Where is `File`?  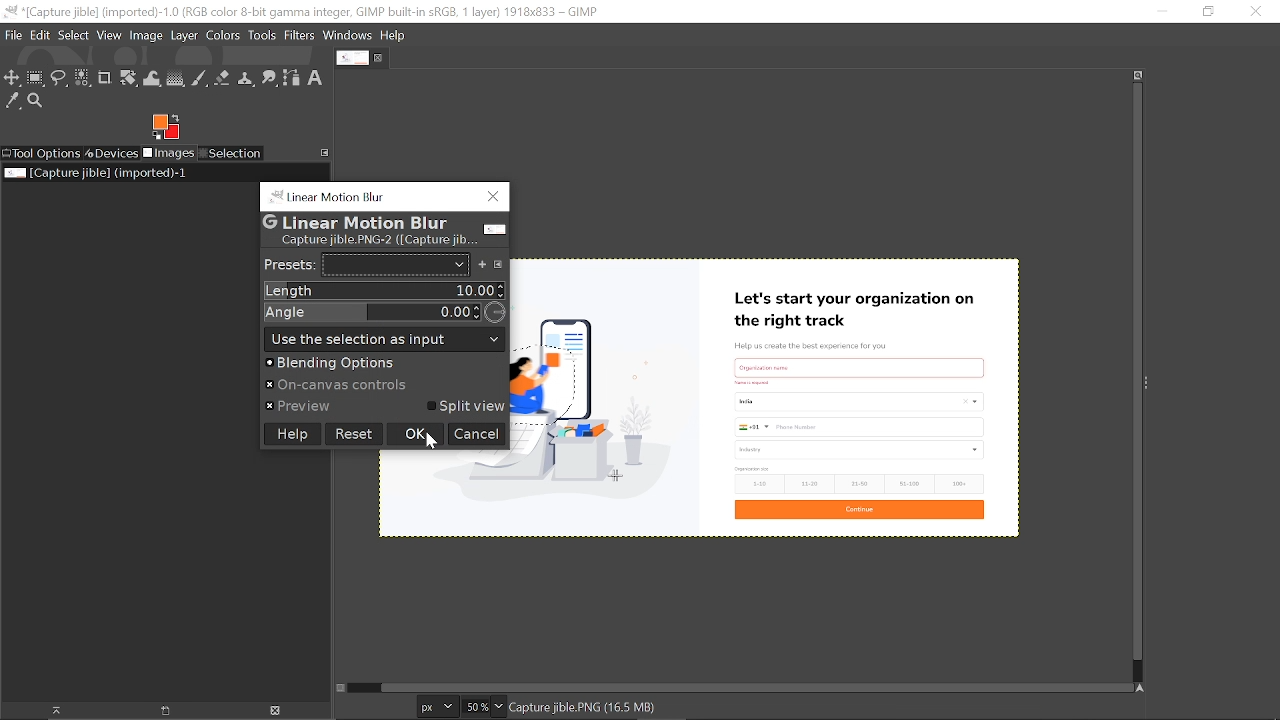 File is located at coordinates (13, 35).